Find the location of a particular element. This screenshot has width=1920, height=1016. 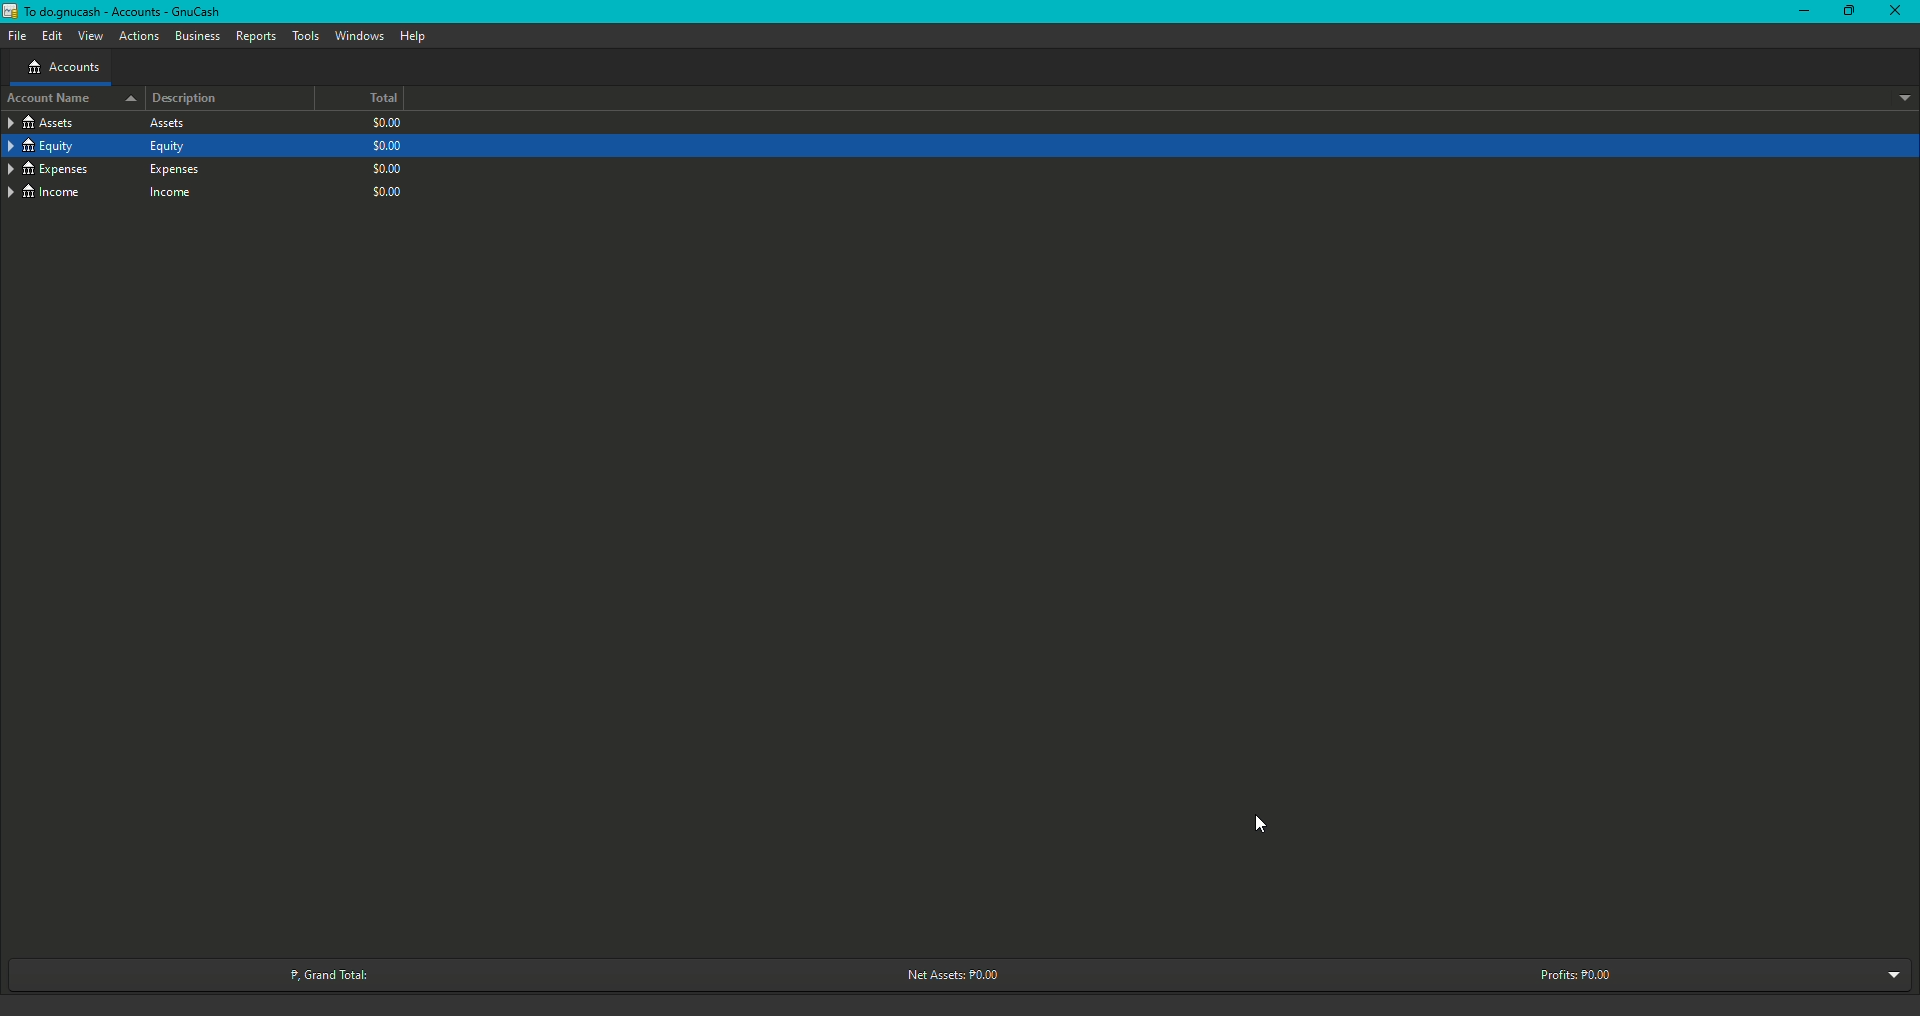

View is located at coordinates (89, 36).